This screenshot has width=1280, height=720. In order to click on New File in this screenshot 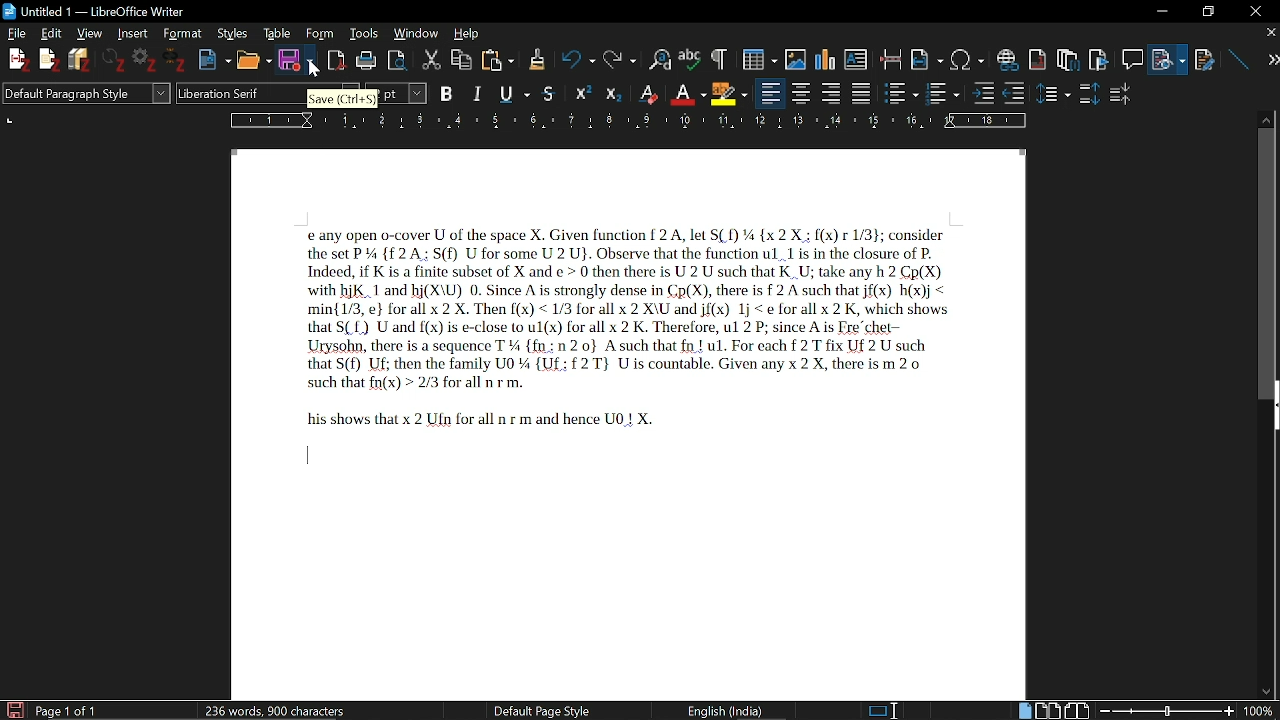, I will do `click(17, 60)`.